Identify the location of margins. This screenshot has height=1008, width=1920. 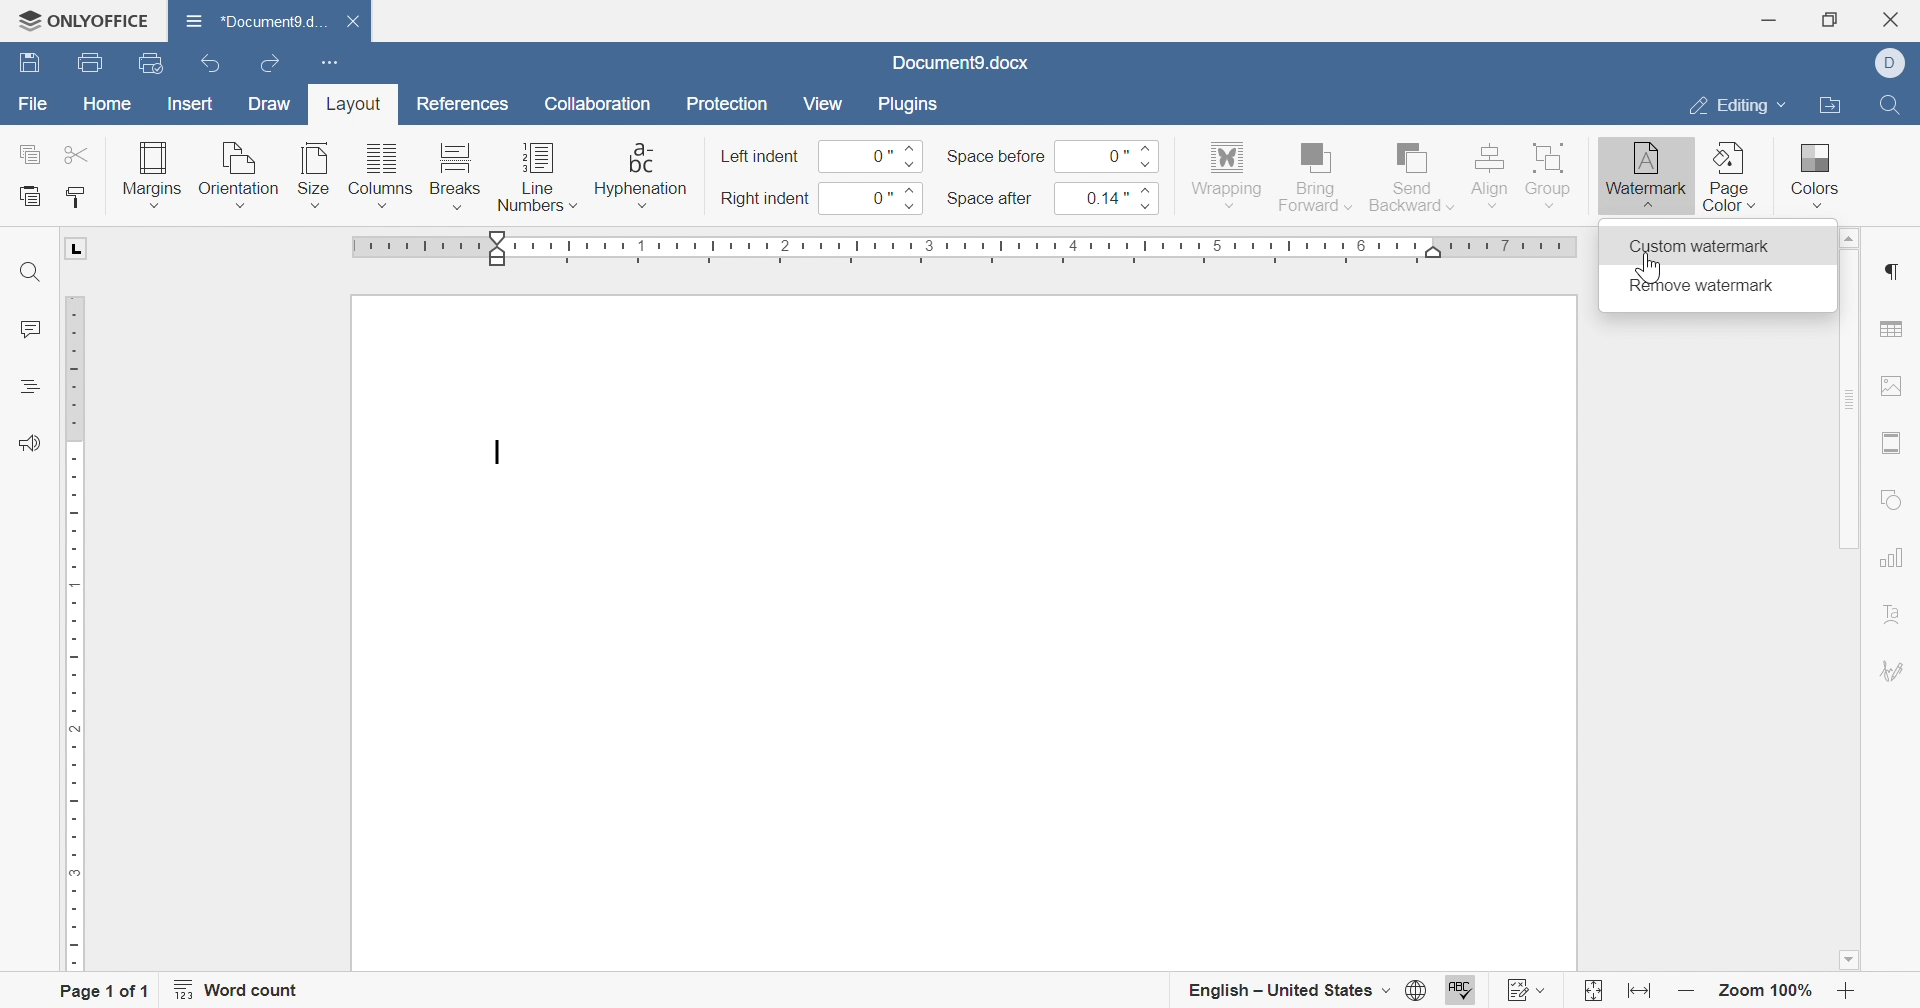
(150, 173).